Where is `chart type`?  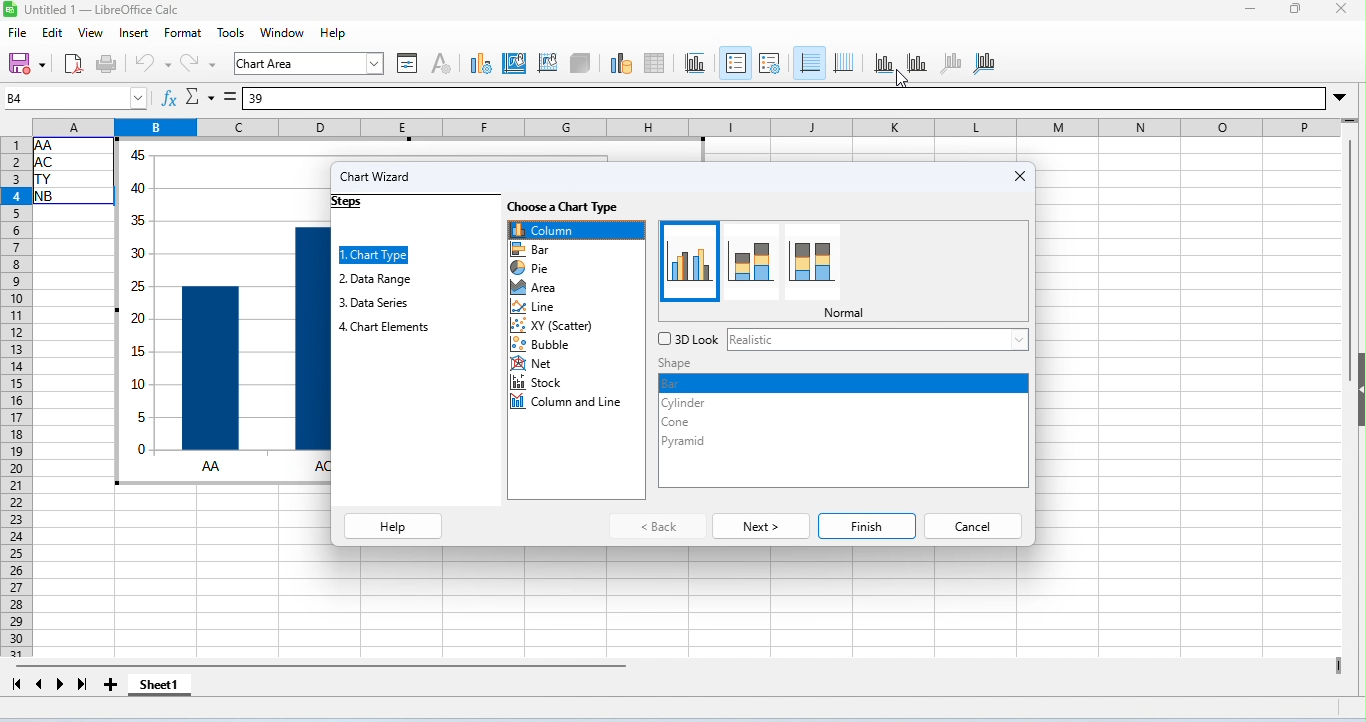
chart type is located at coordinates (482, 64).